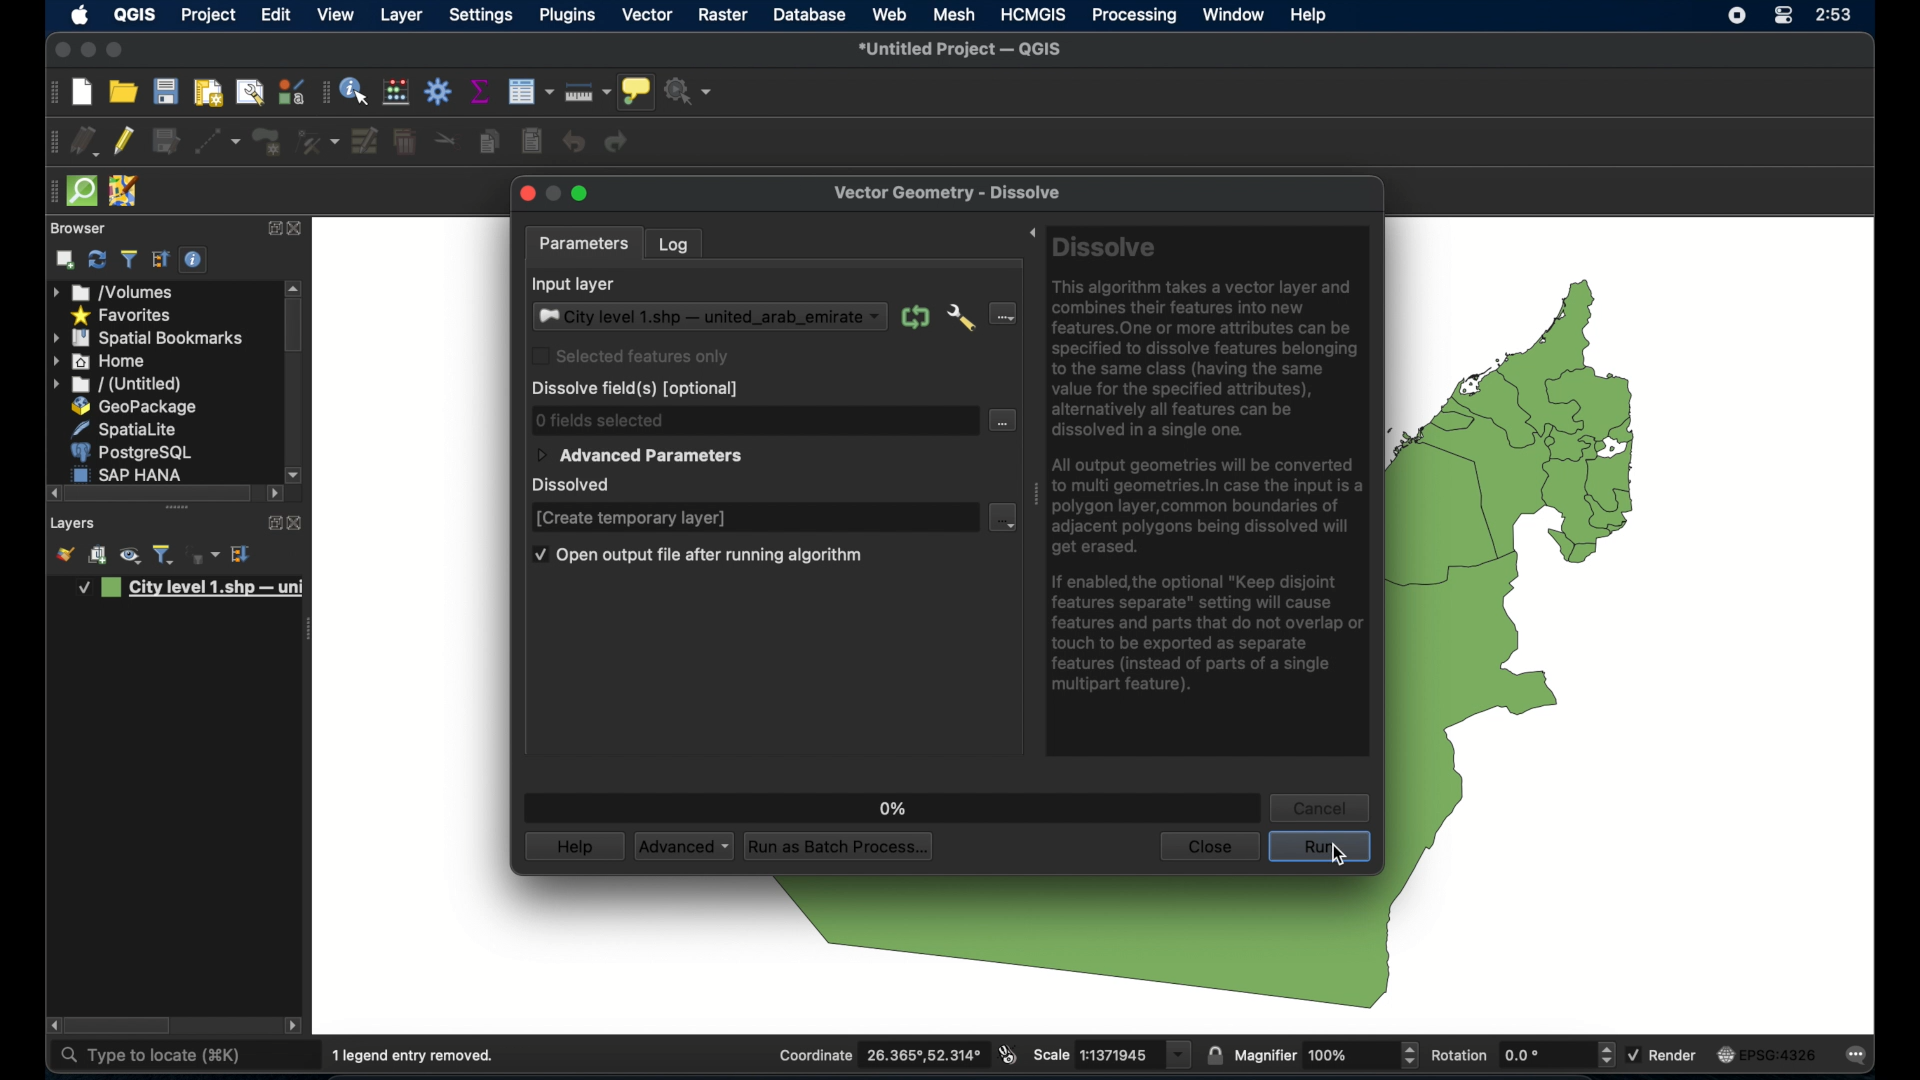  What do you see at coordinates (217, 142) in the screenshot?
I see `digitize with segment` at bounding box center [217, 142].